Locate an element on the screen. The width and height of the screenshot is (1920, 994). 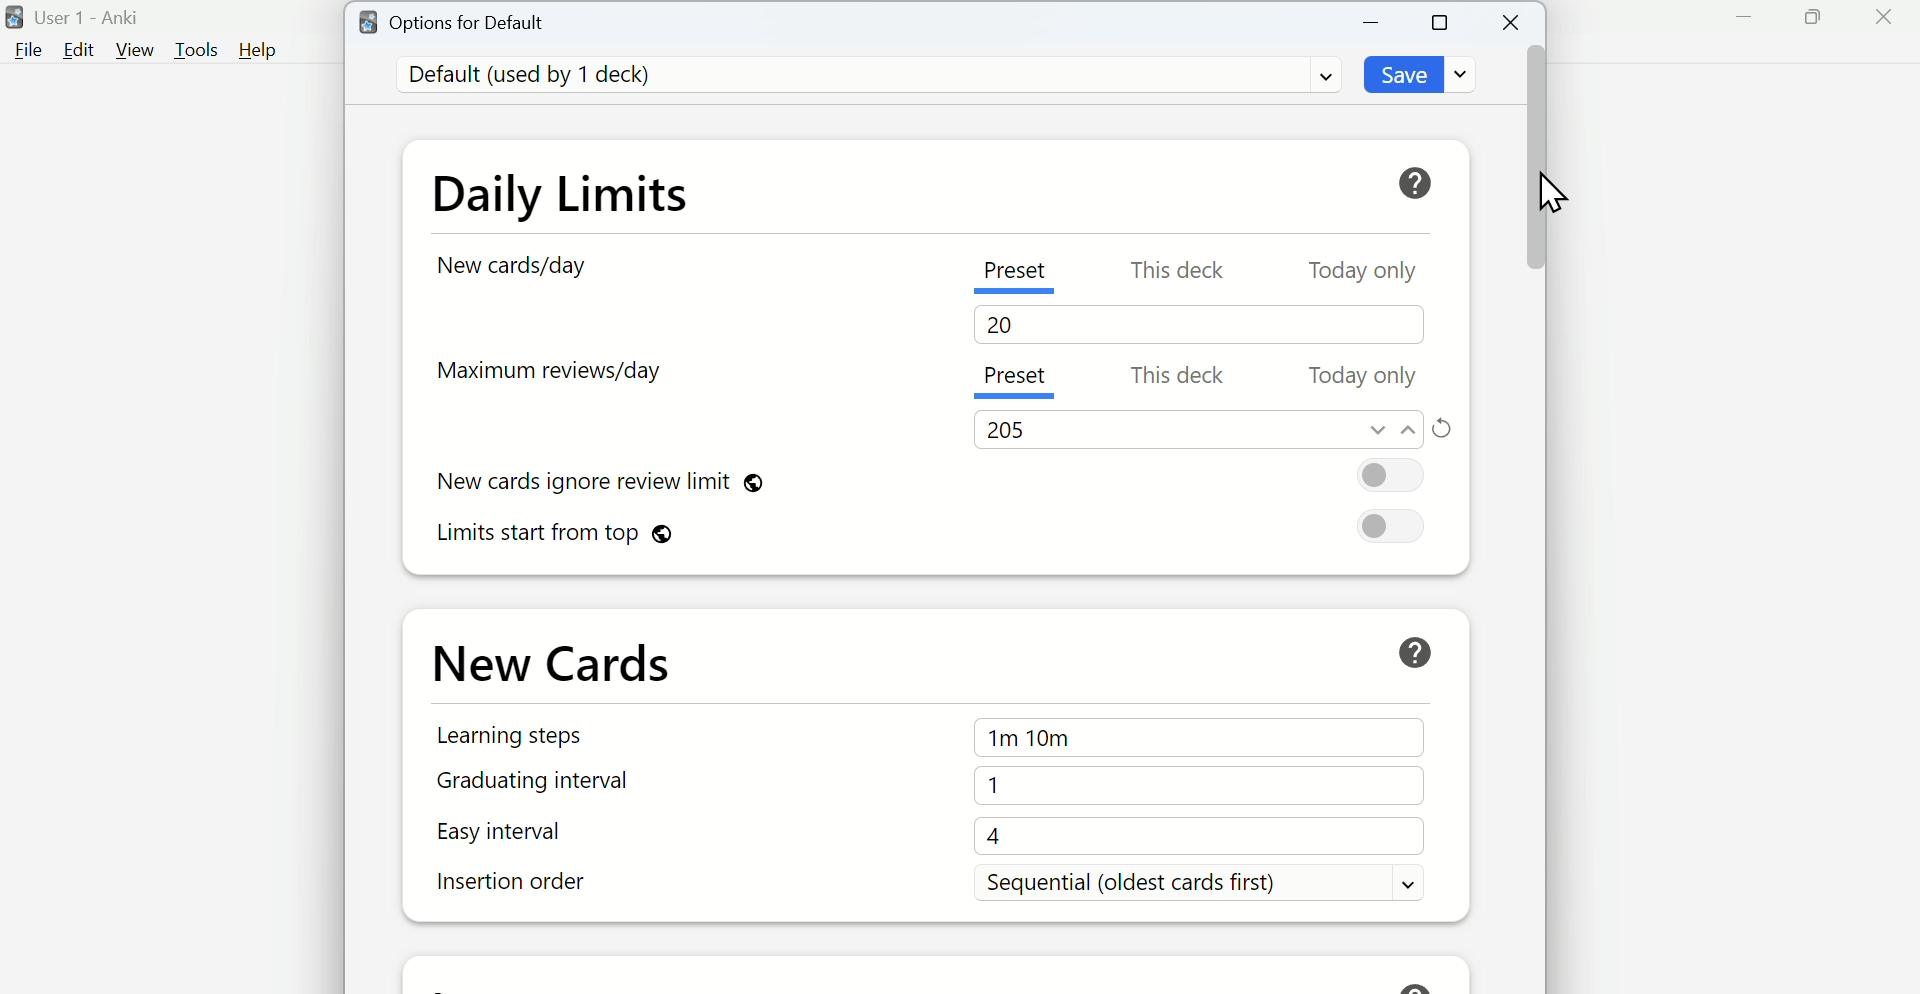
Move up is located at coordinates (1410, 429).